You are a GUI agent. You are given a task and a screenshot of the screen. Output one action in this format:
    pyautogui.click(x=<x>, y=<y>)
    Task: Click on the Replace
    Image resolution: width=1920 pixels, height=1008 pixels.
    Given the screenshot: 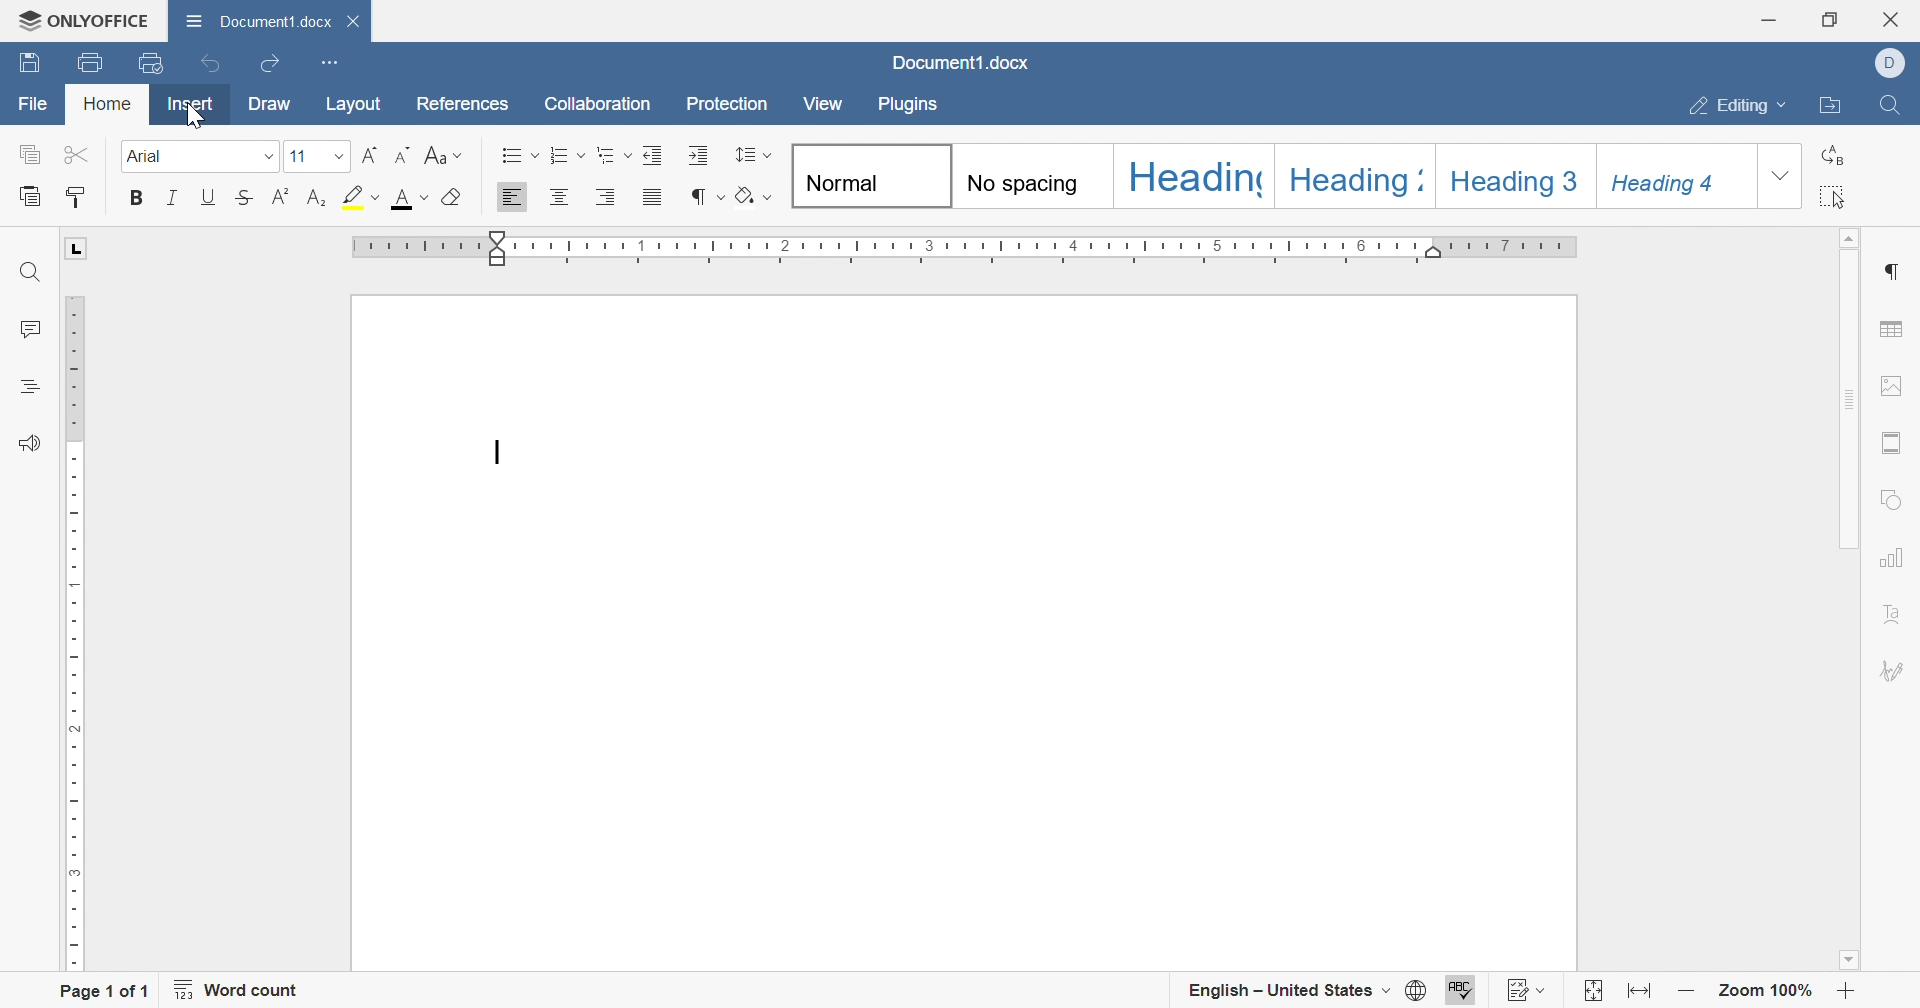 What is the action you would take?
    pyautogui.click(x=1835, y=153)
    